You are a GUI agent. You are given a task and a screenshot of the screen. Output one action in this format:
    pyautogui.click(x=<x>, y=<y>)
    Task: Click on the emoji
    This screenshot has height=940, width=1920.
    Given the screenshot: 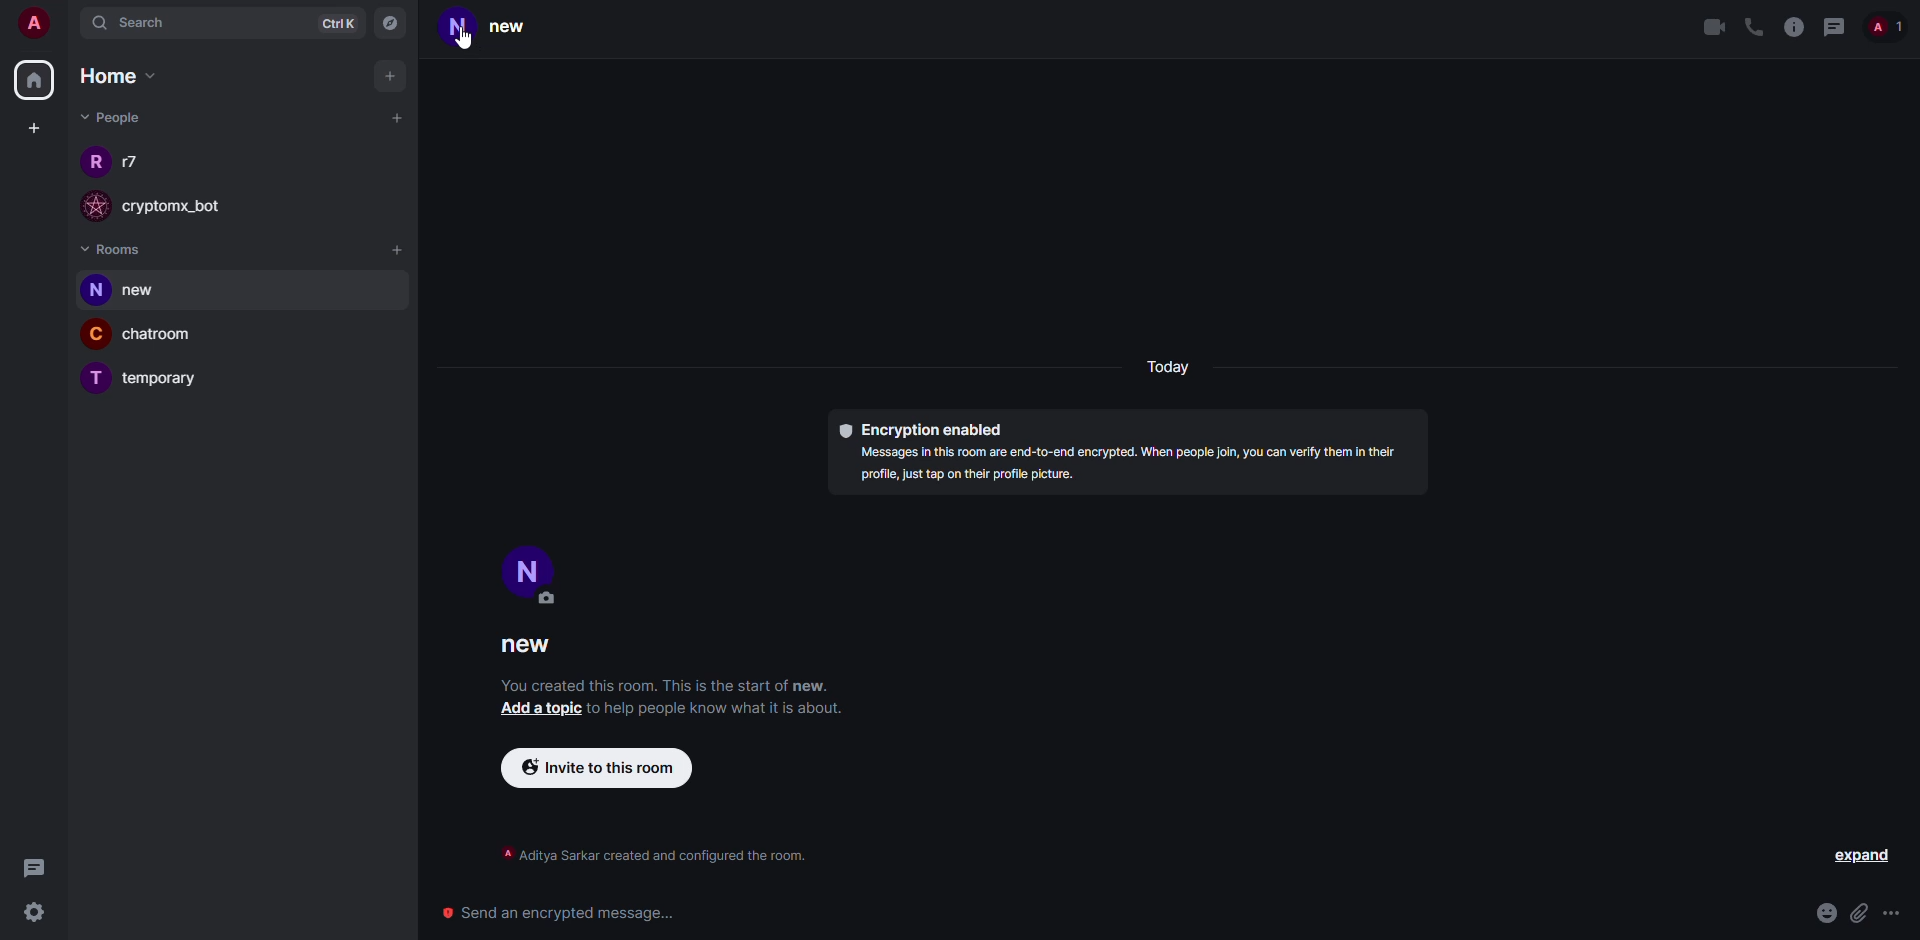 What is the action you would take?
    pyautogui.click(x=1826, y=913)
    